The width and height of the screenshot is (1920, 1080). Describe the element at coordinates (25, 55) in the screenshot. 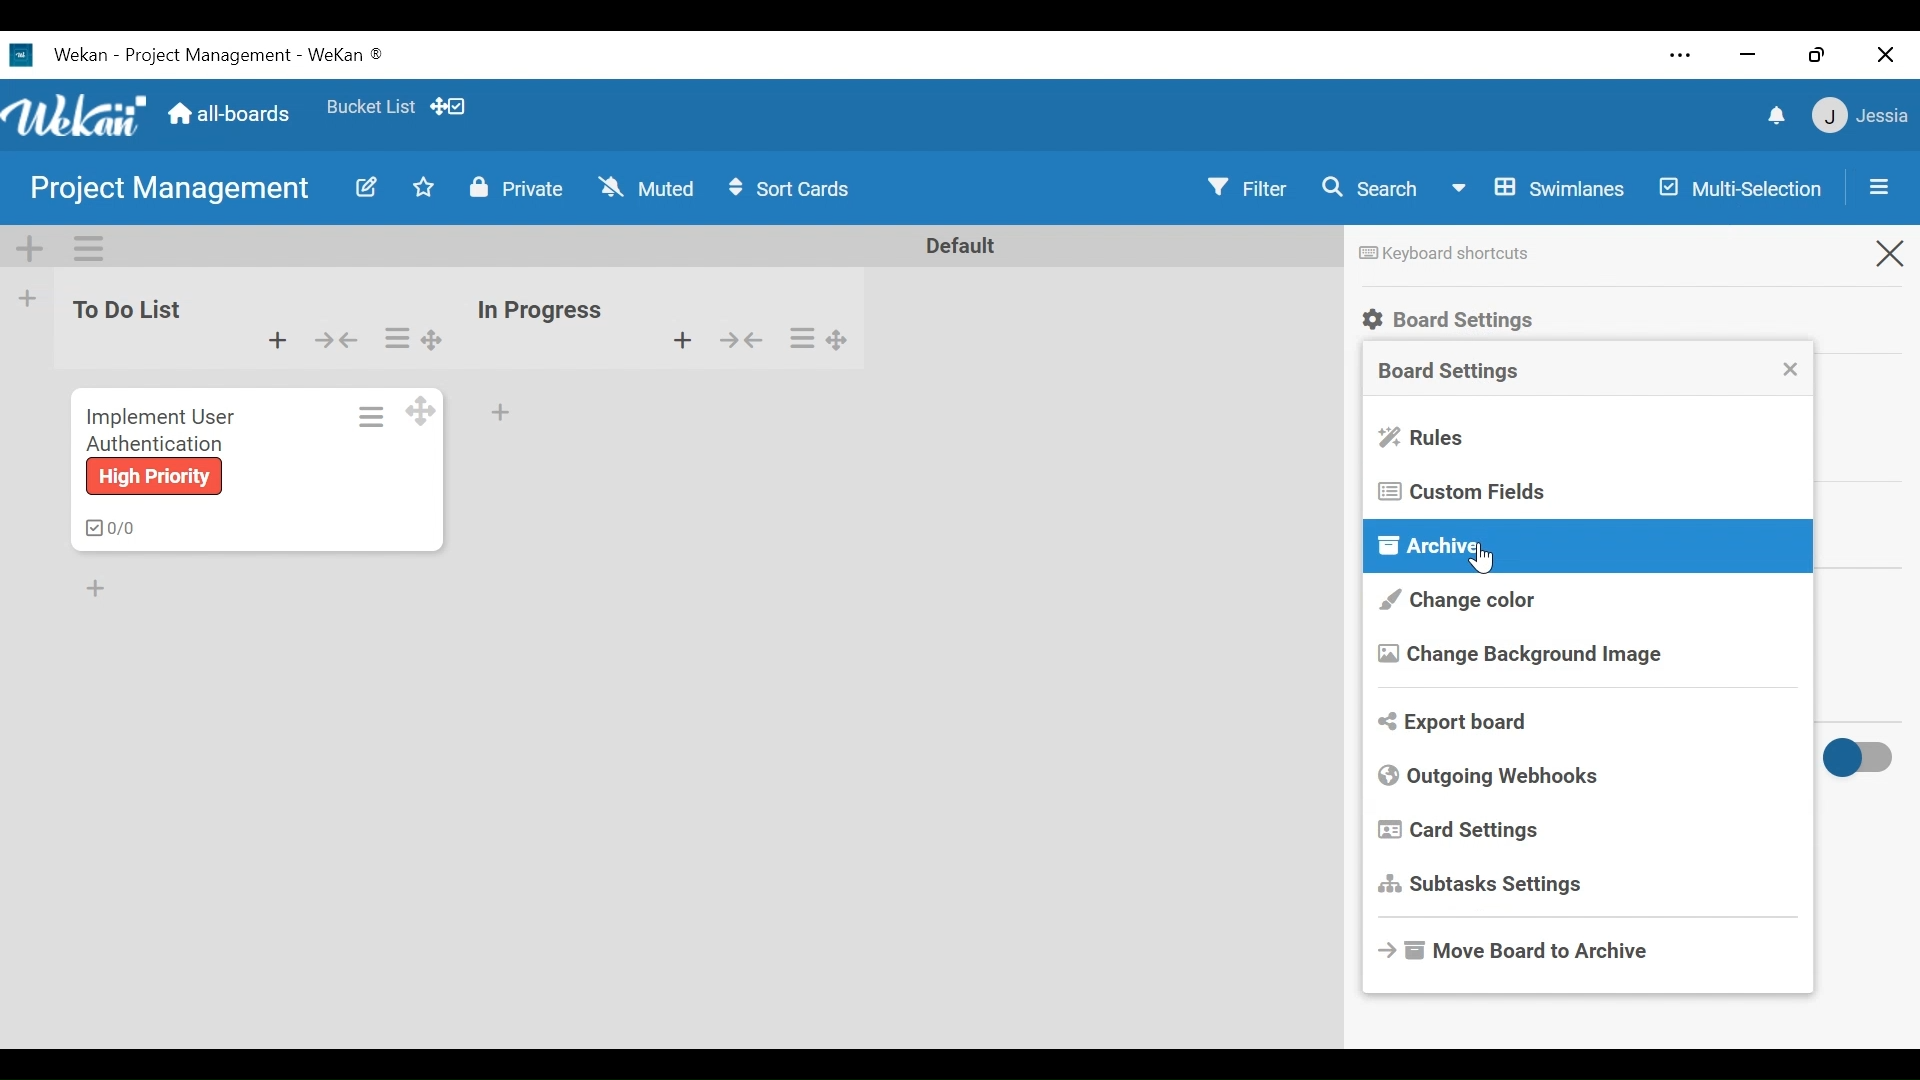

I see `Wekan icon` at that location.